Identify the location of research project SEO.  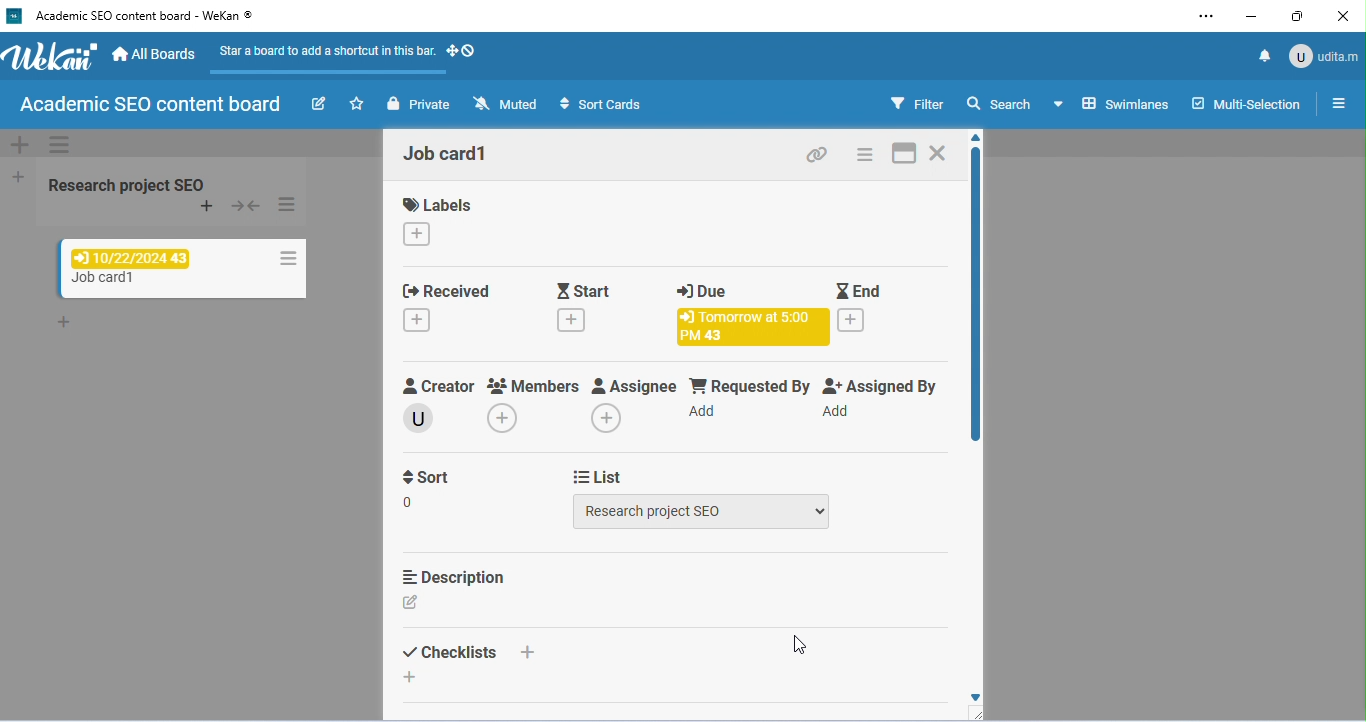
(126, 184).